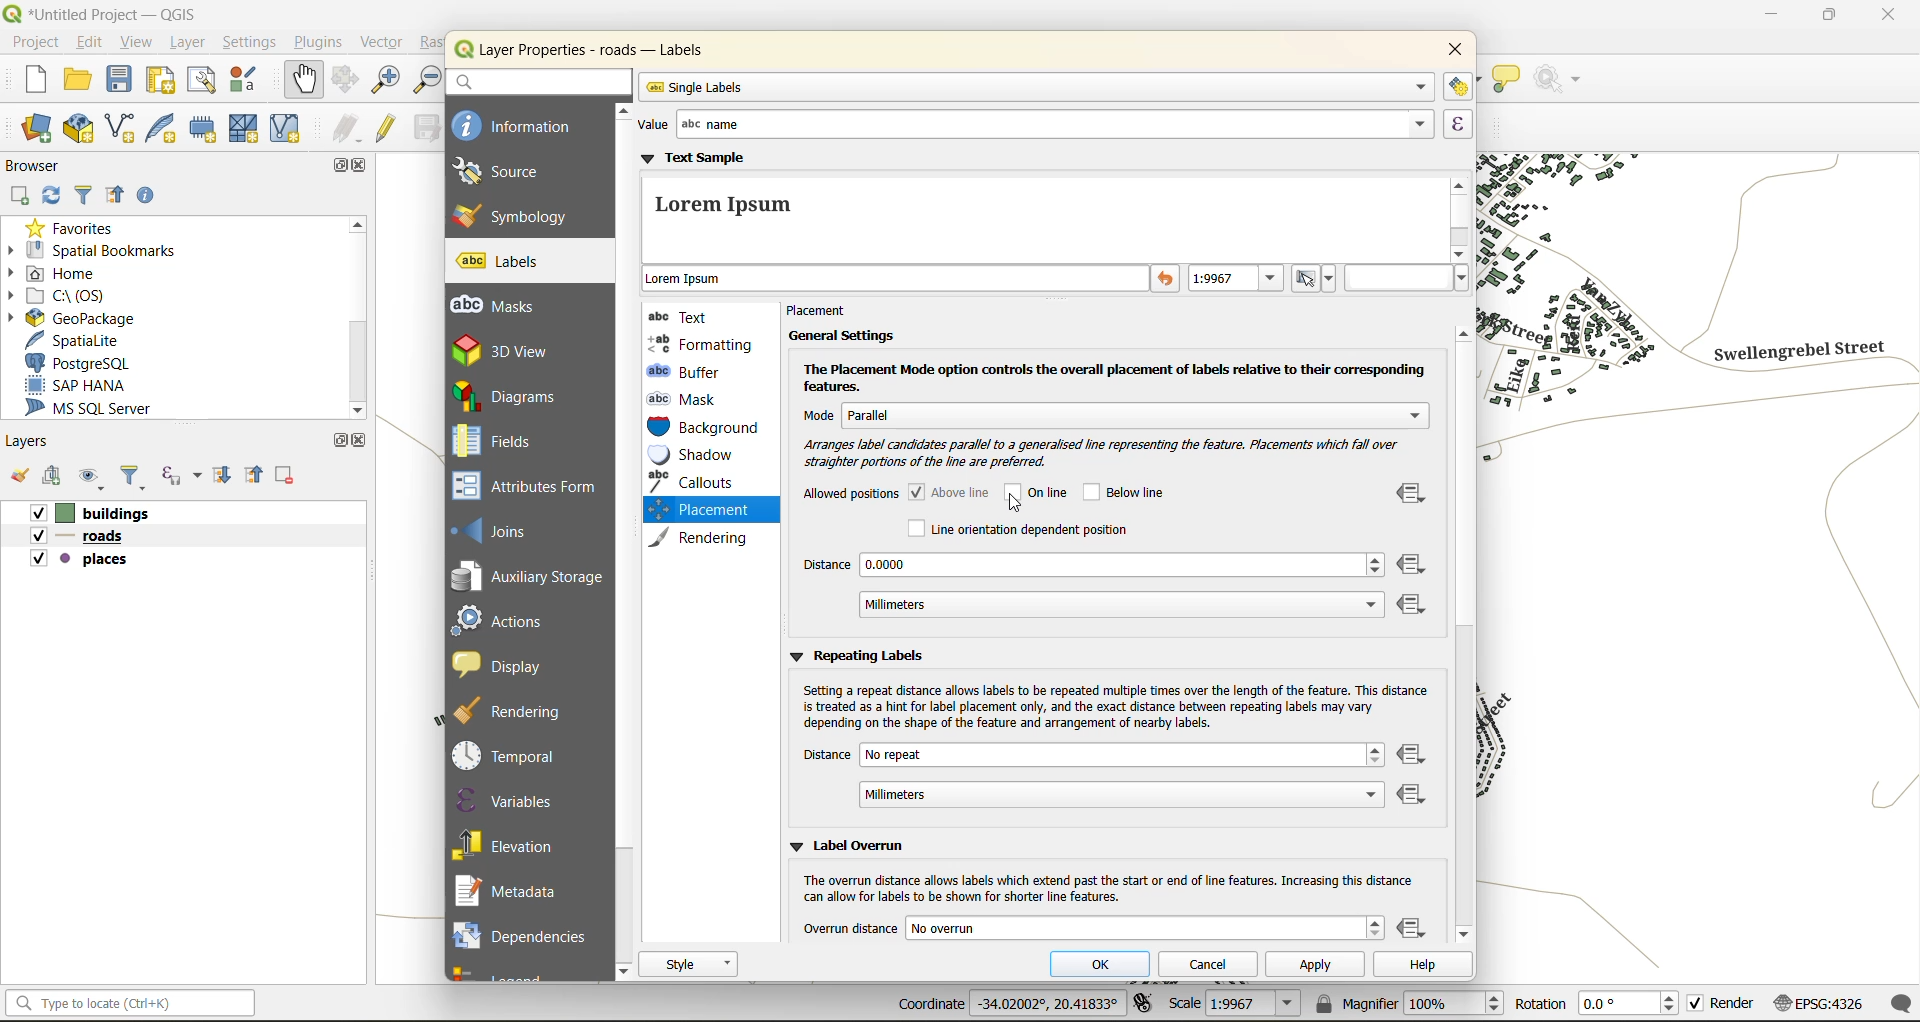 The image size is (1920, 1022). What do you see at coordinates (511, 215) in the screenshot?
I see `symbology` at bounding box center [511, 215].